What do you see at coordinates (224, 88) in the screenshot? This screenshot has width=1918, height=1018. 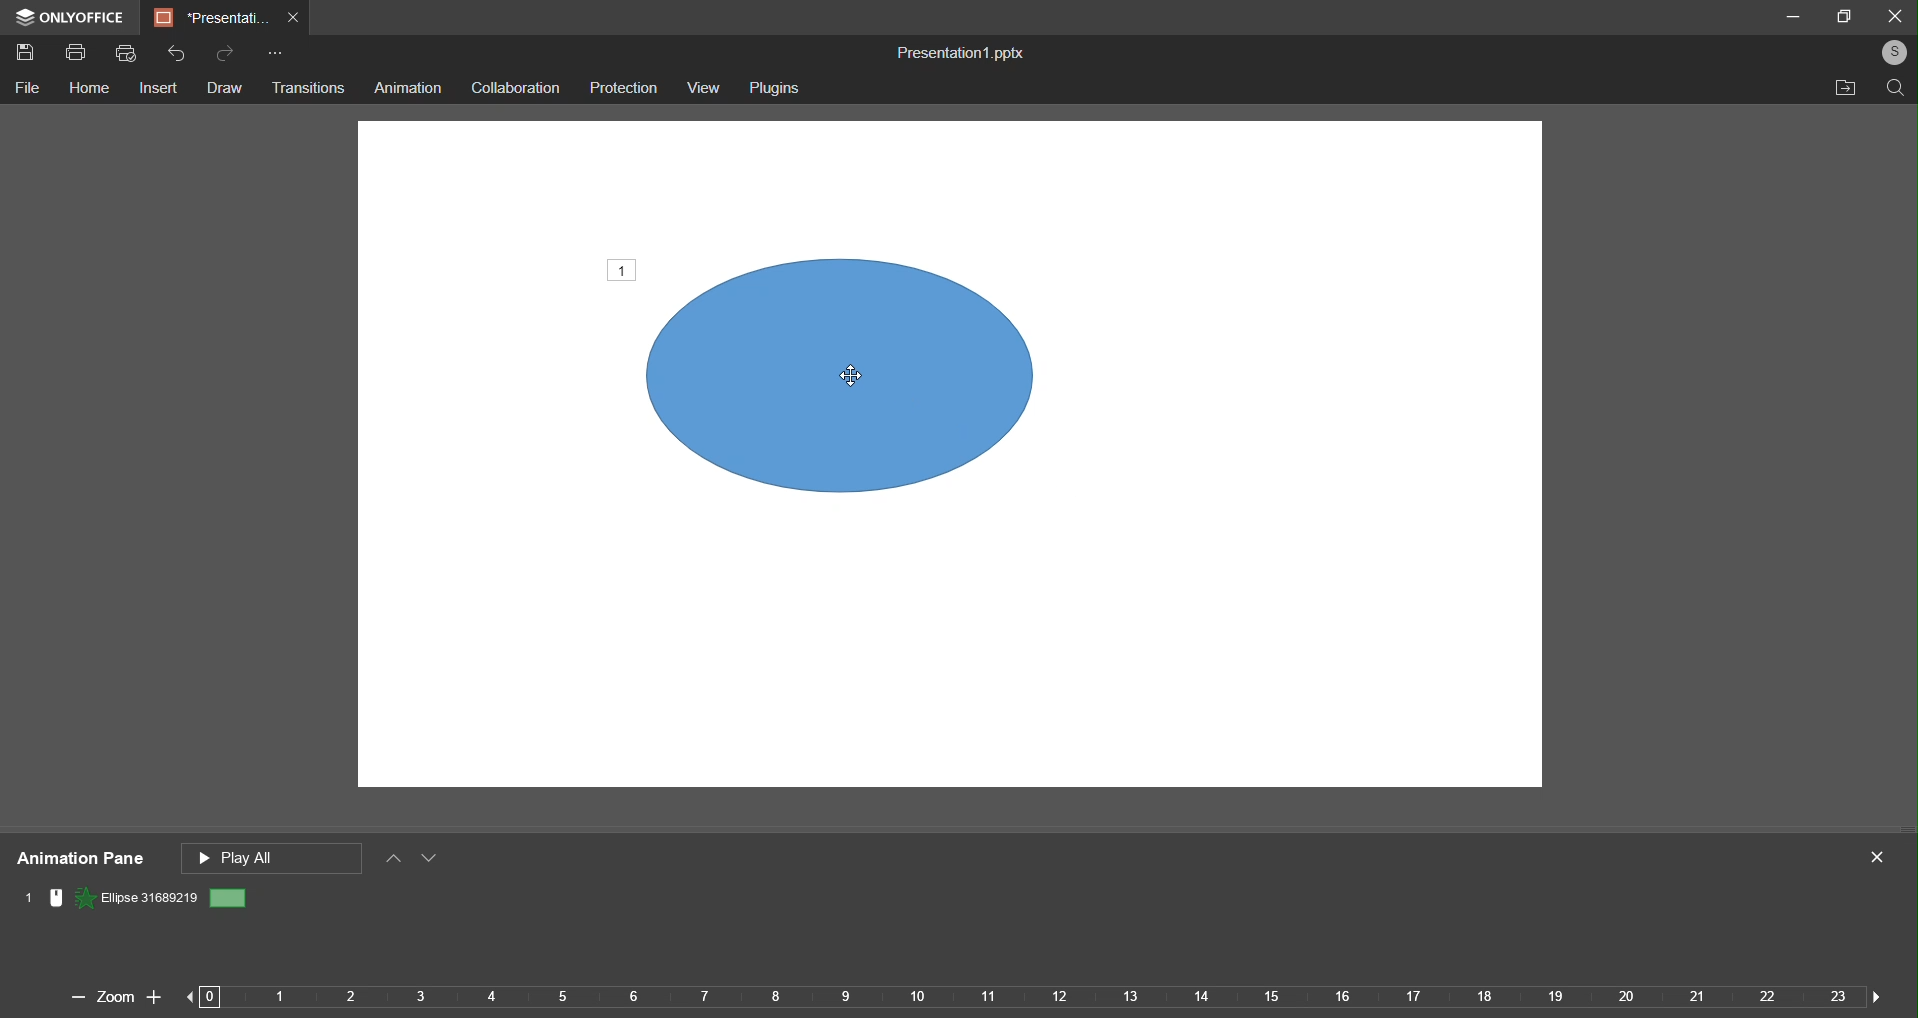 I see `draw` at bounding box center [224, 88].